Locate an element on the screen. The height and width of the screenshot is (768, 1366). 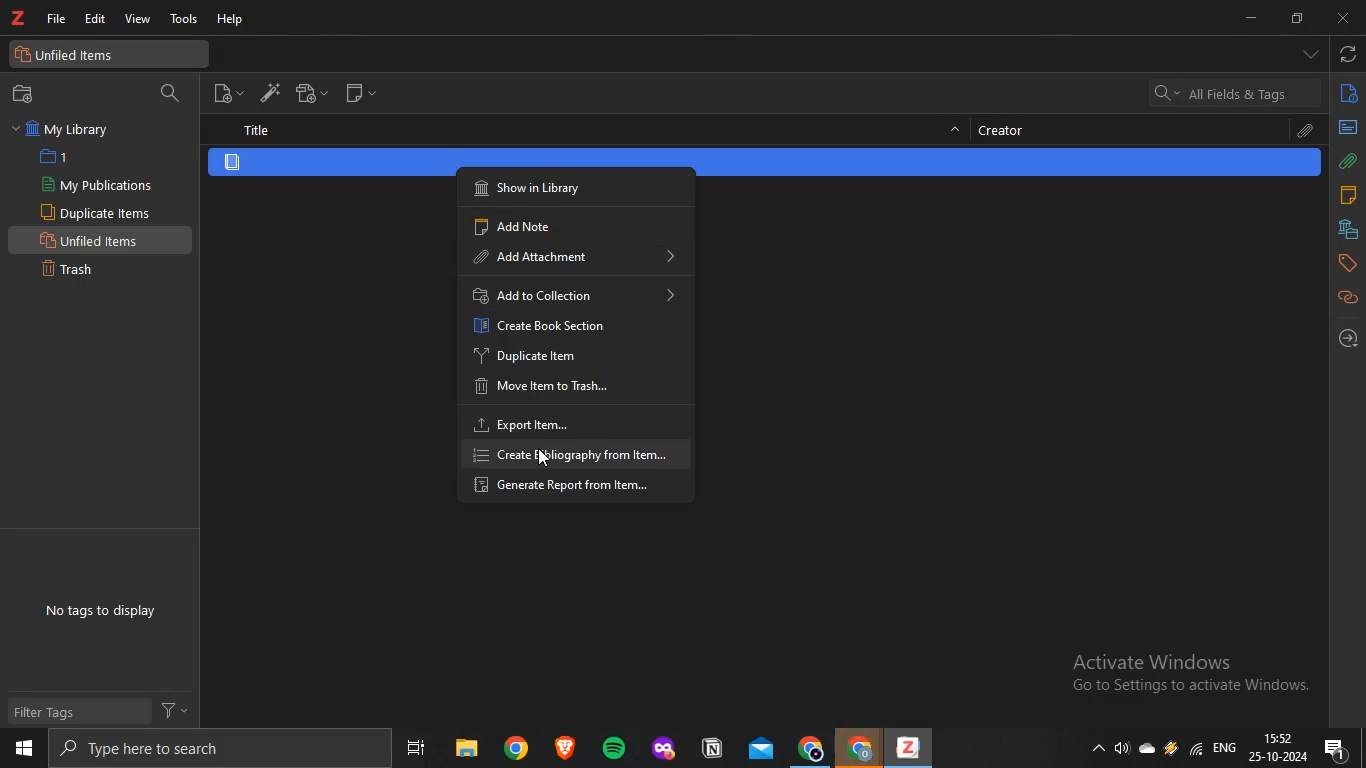
info is located at coordinates (1349, 97).